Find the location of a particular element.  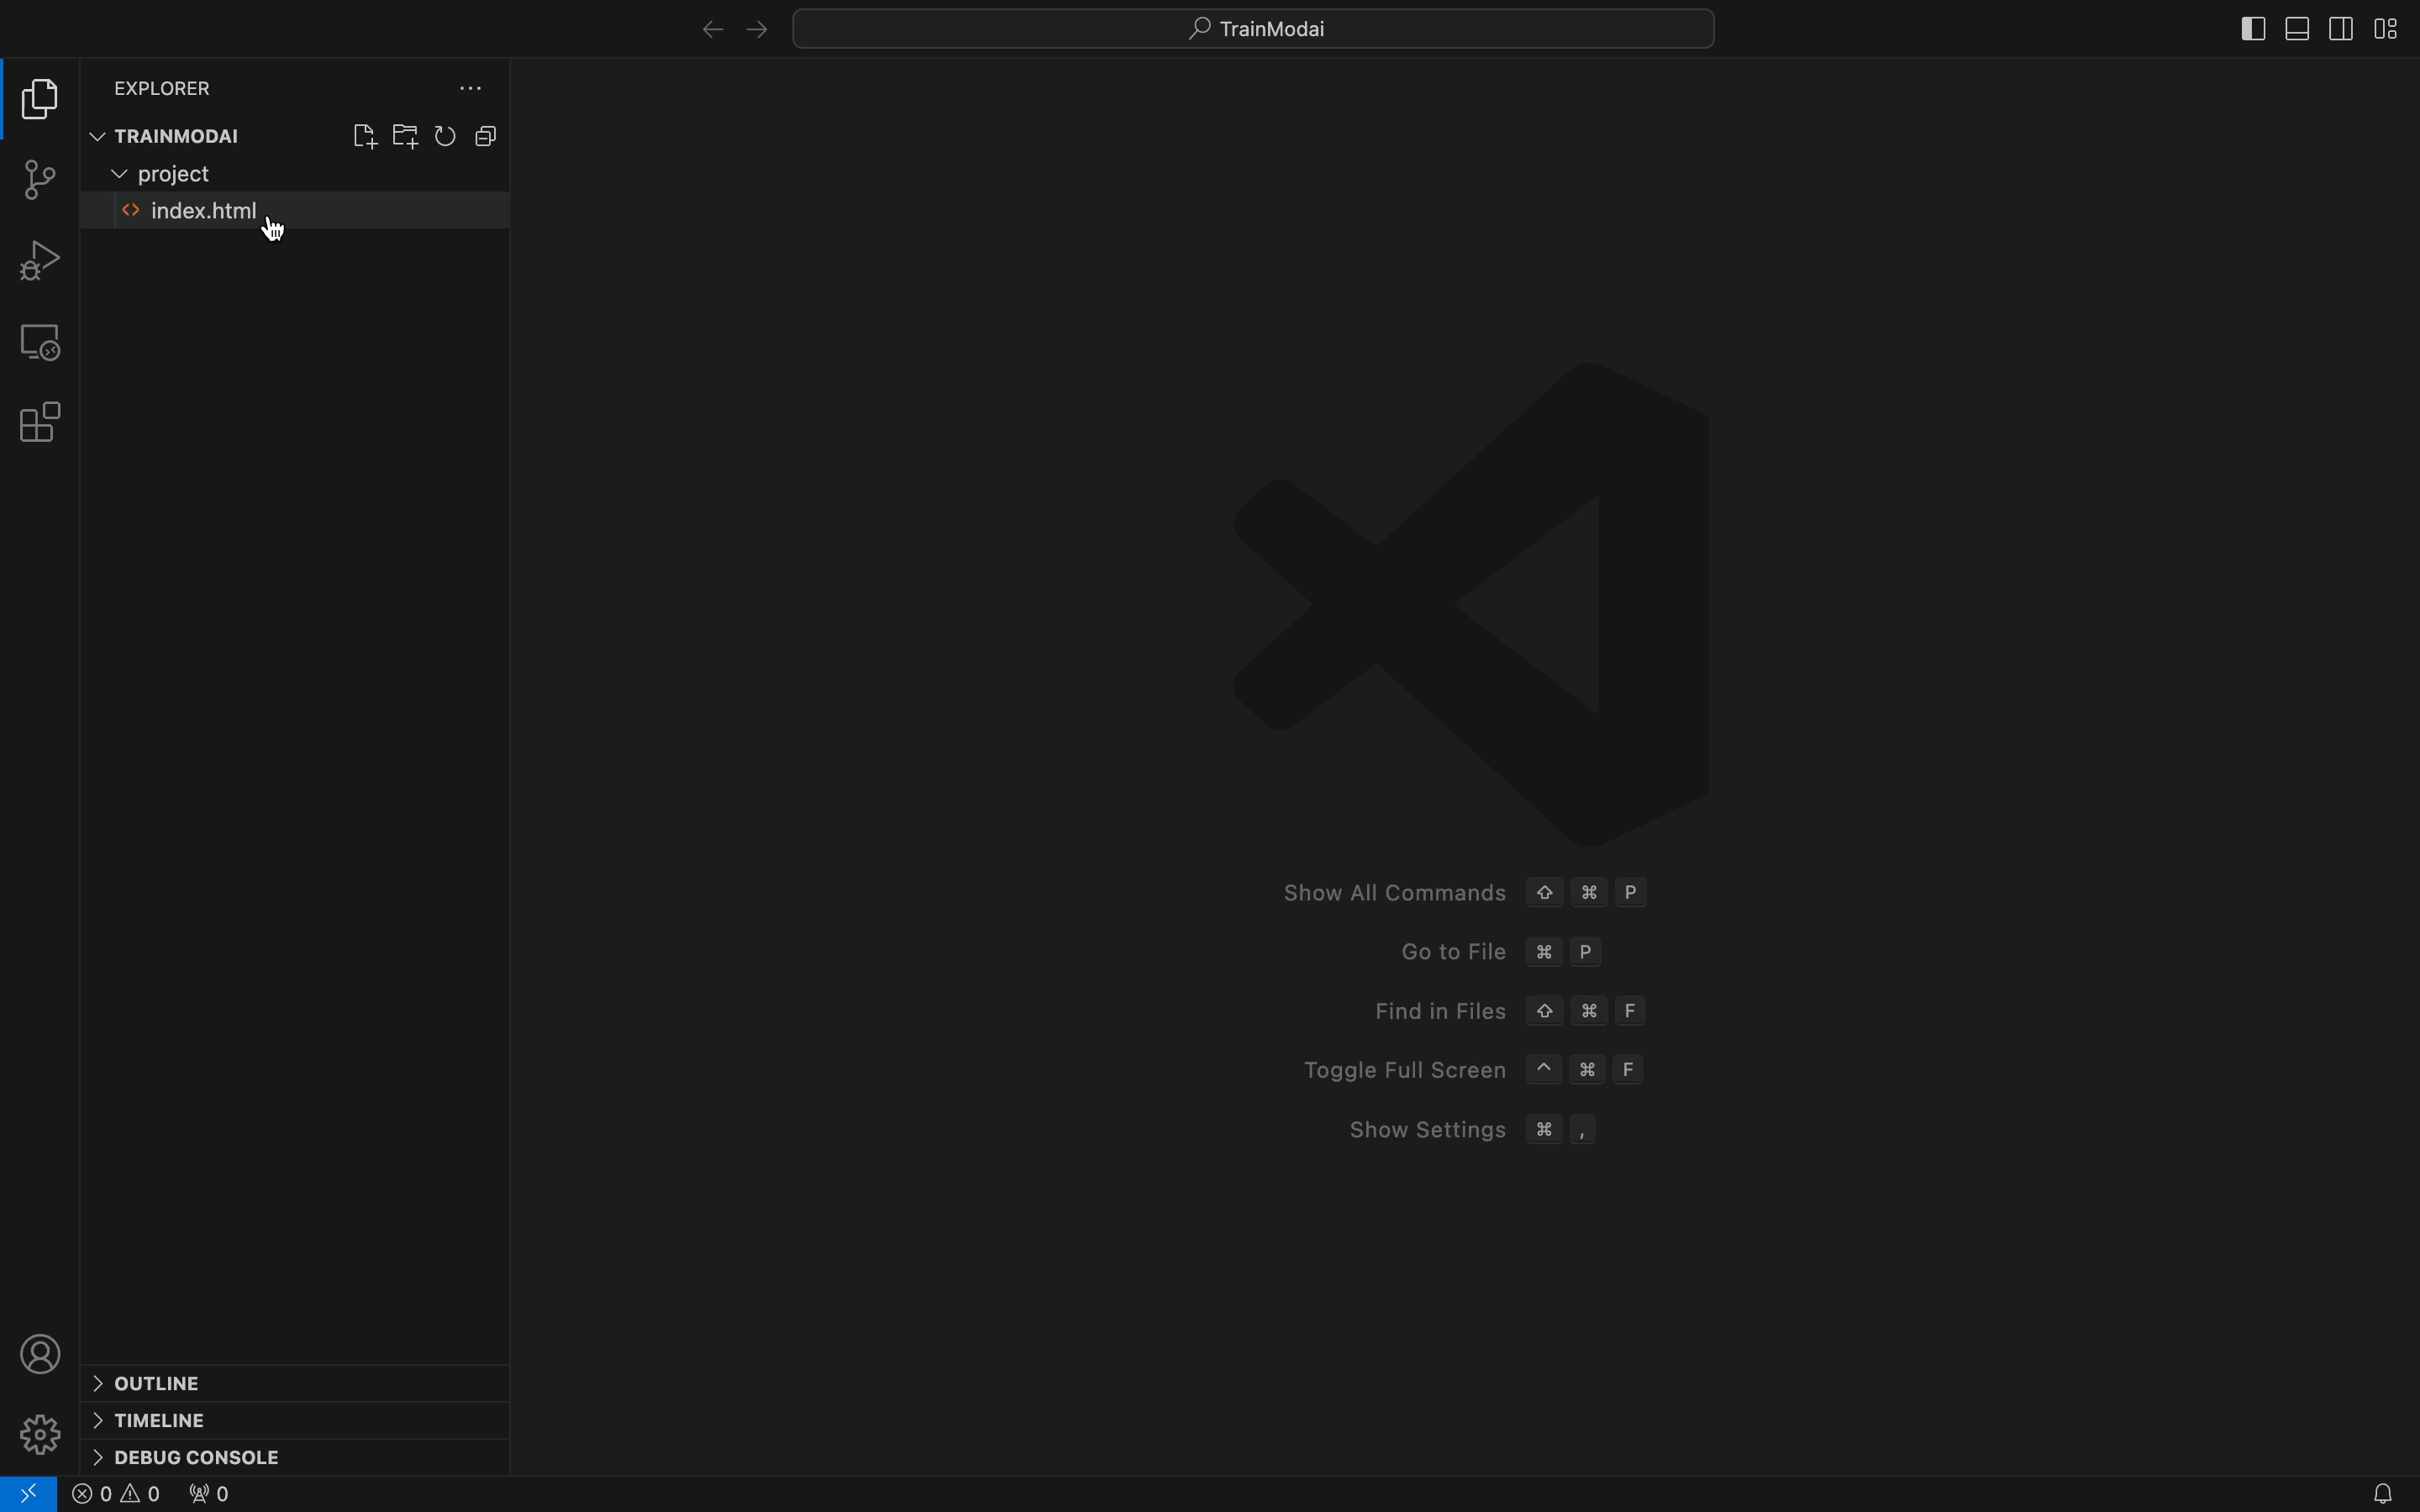

error logs is located at coordinates (30, 1494).